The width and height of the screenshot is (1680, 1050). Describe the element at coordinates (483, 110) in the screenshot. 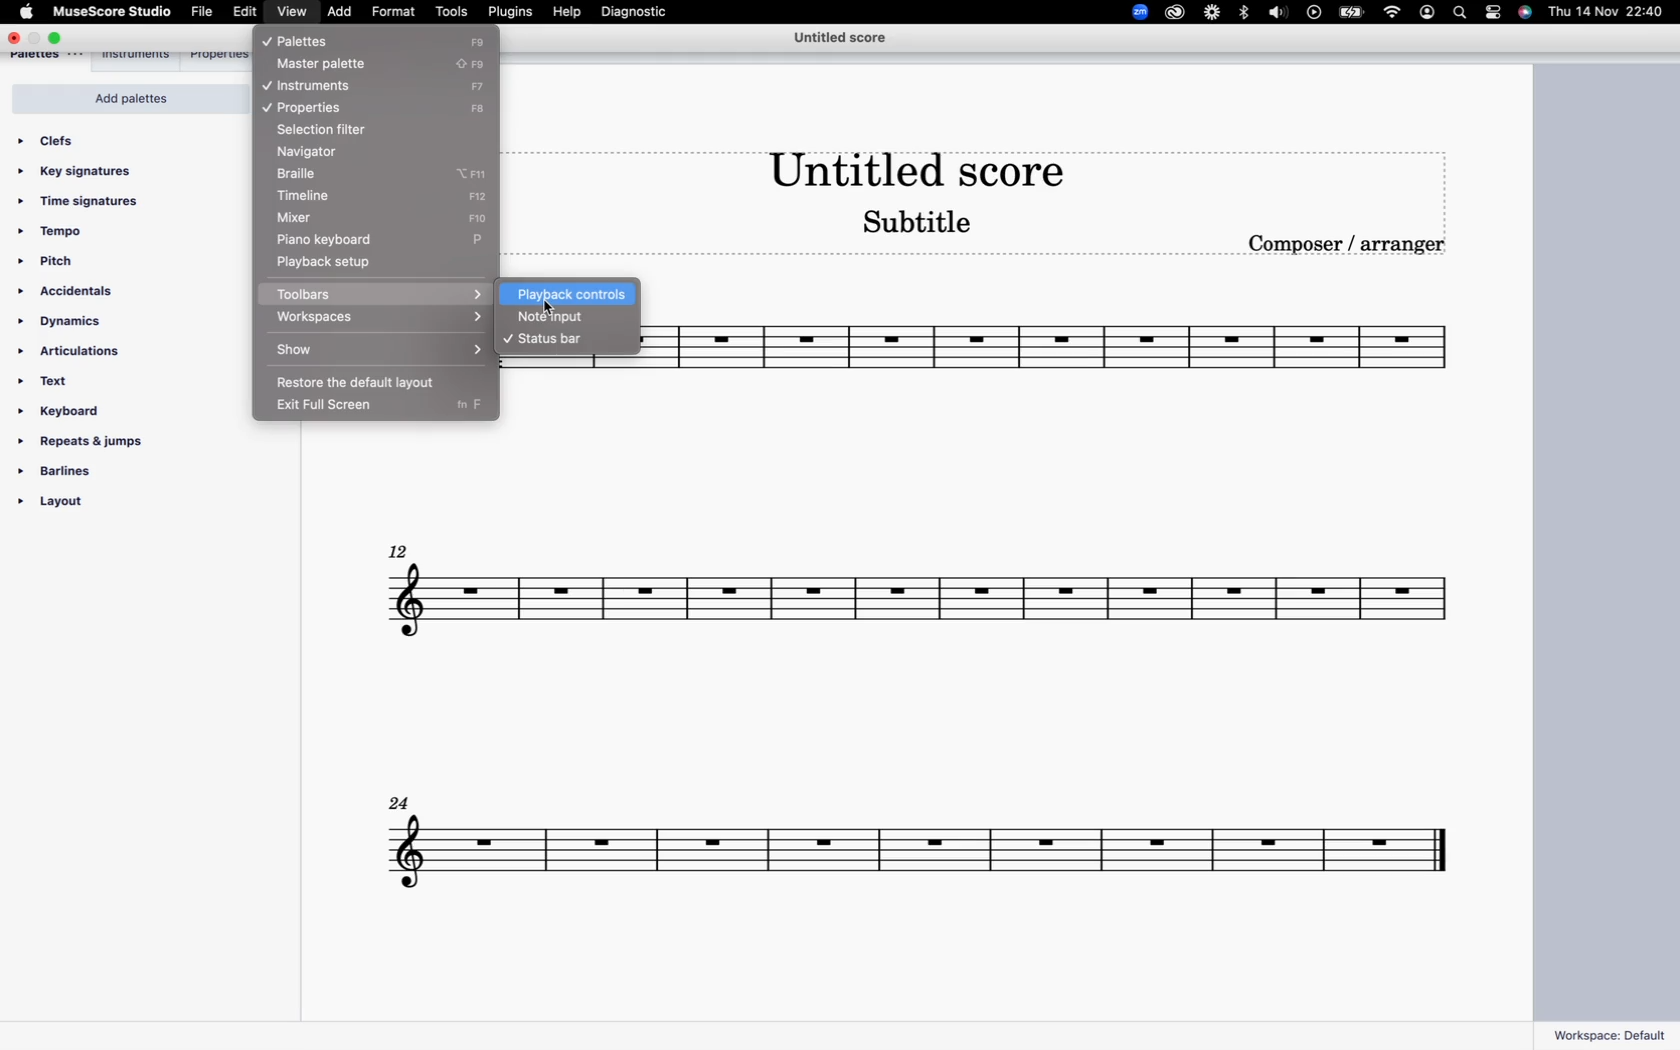

I see `F8` at that location.